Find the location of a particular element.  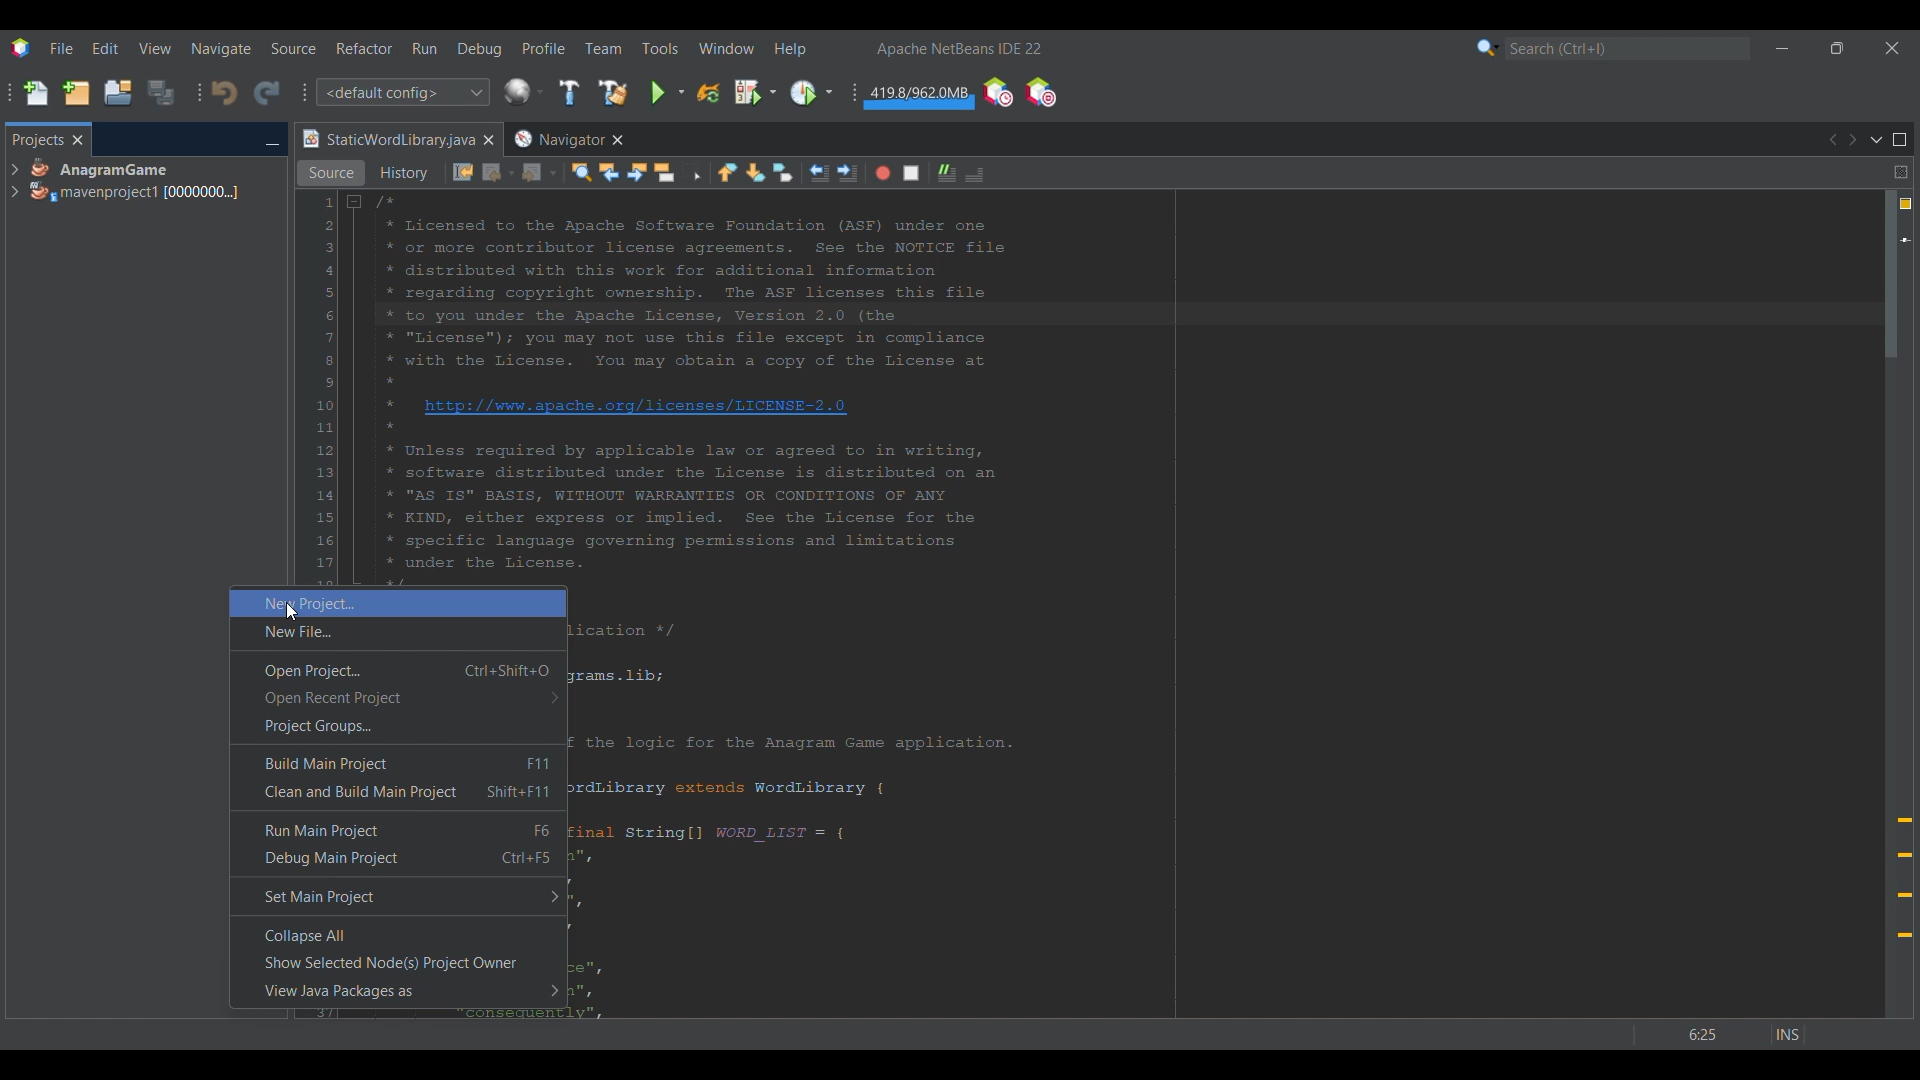

Garbage collection changed is located at coordinates (919, 97).